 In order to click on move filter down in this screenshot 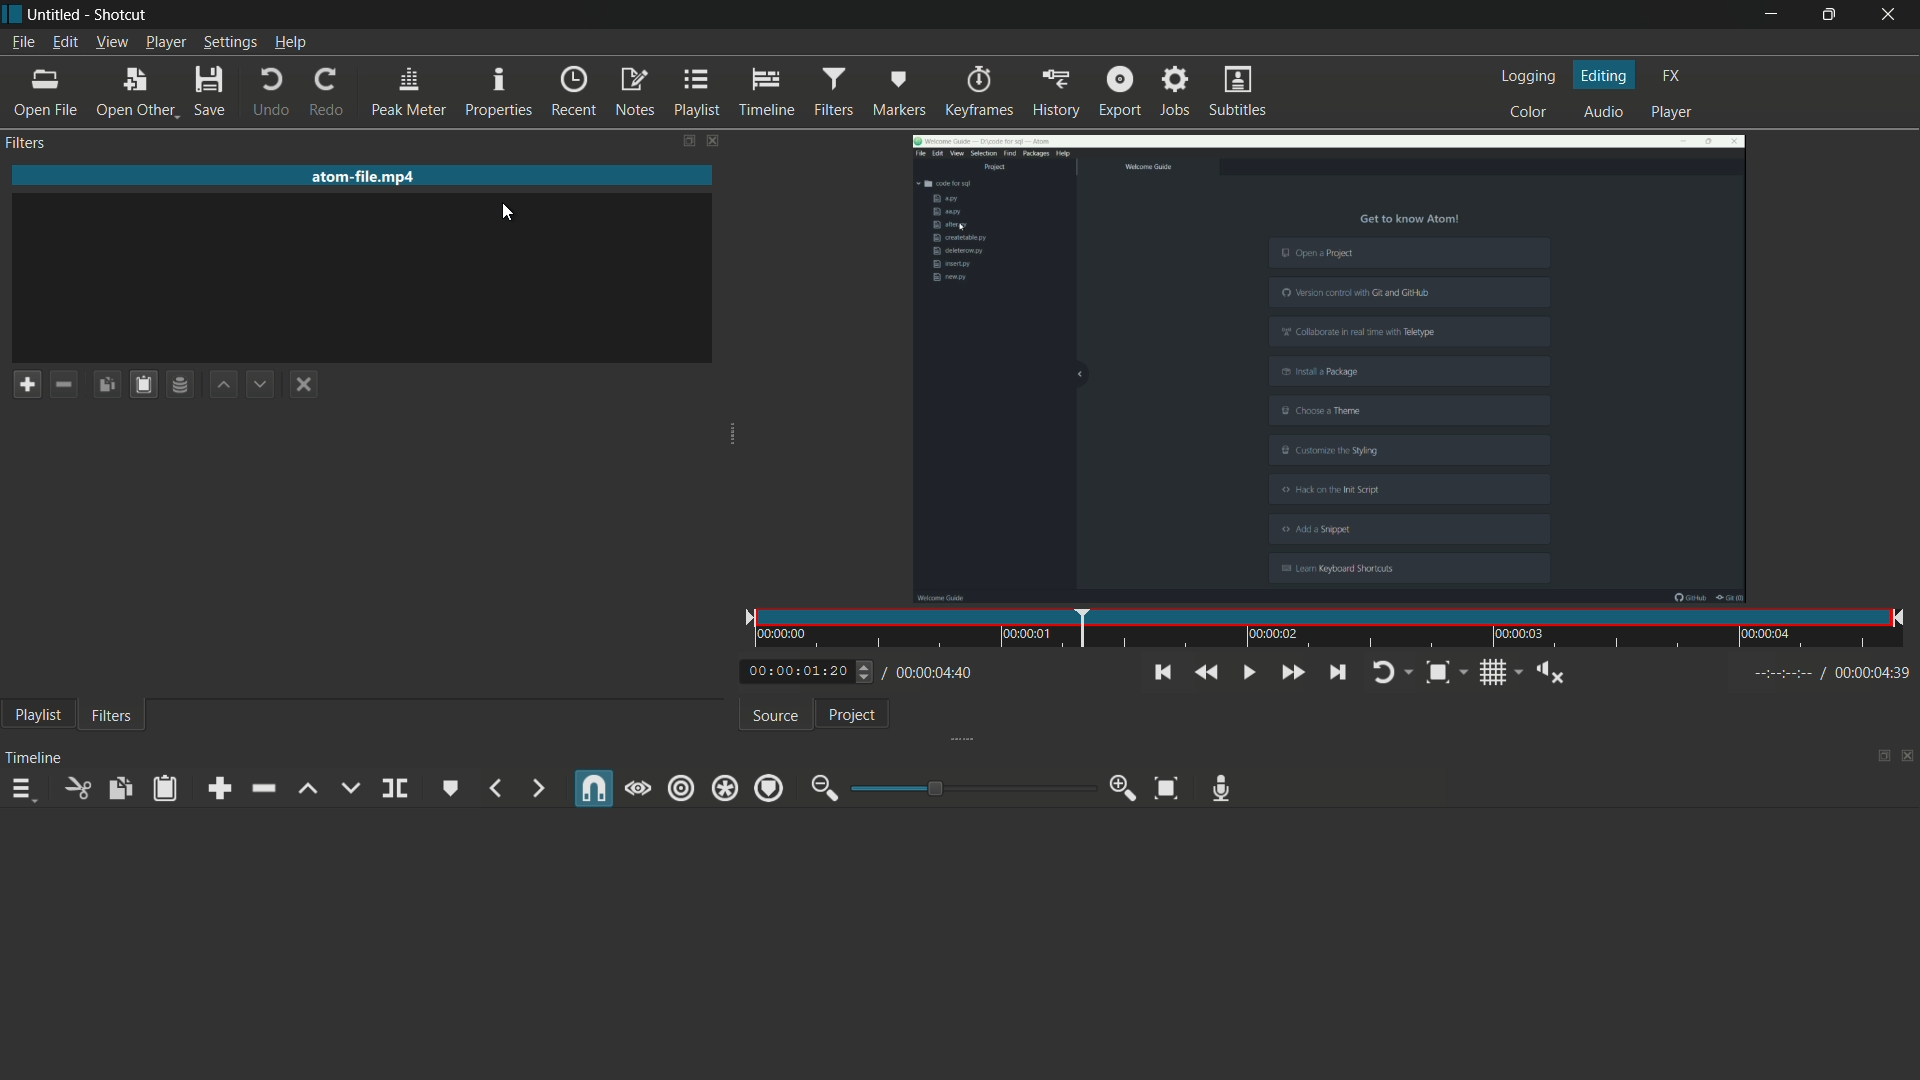, I will do `click(262, 384)`.